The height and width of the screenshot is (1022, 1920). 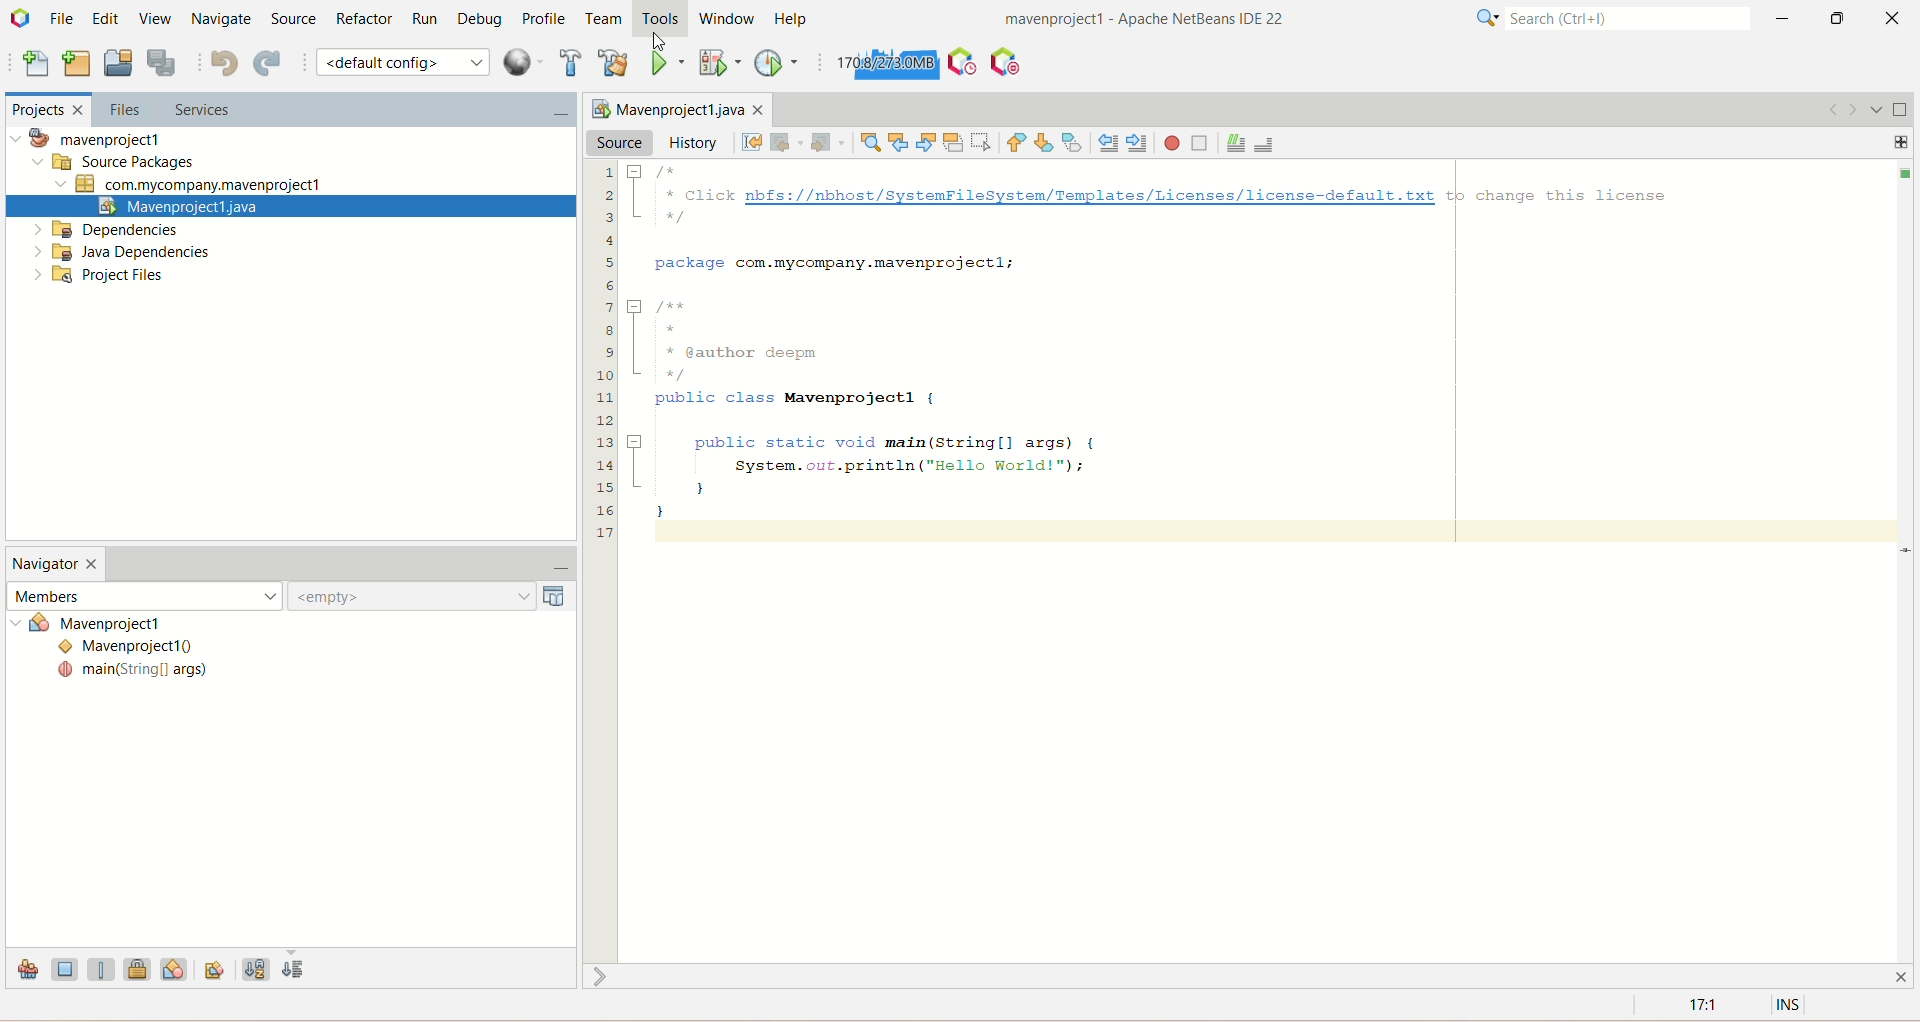 I want to click on sort by name, so click(x=255, y=966).